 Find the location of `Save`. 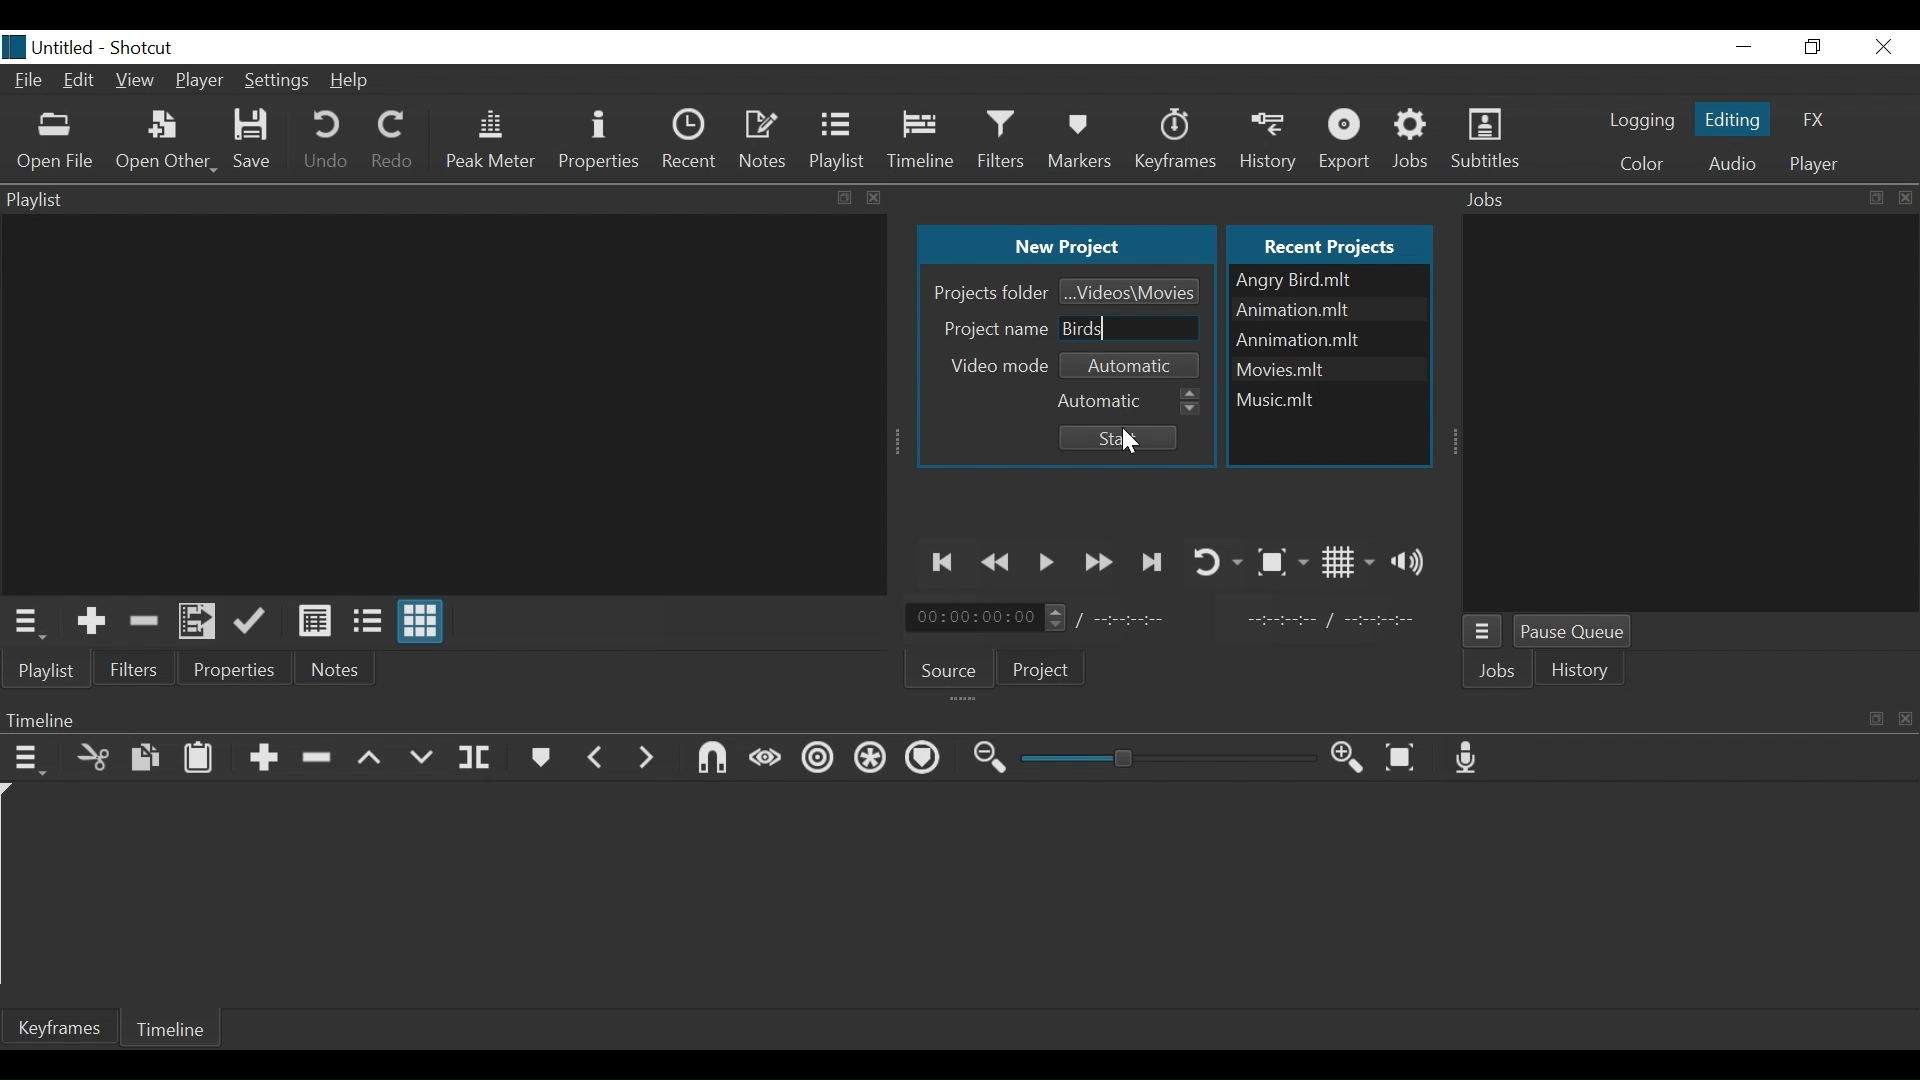

Save is located at coordinates (254, 141).